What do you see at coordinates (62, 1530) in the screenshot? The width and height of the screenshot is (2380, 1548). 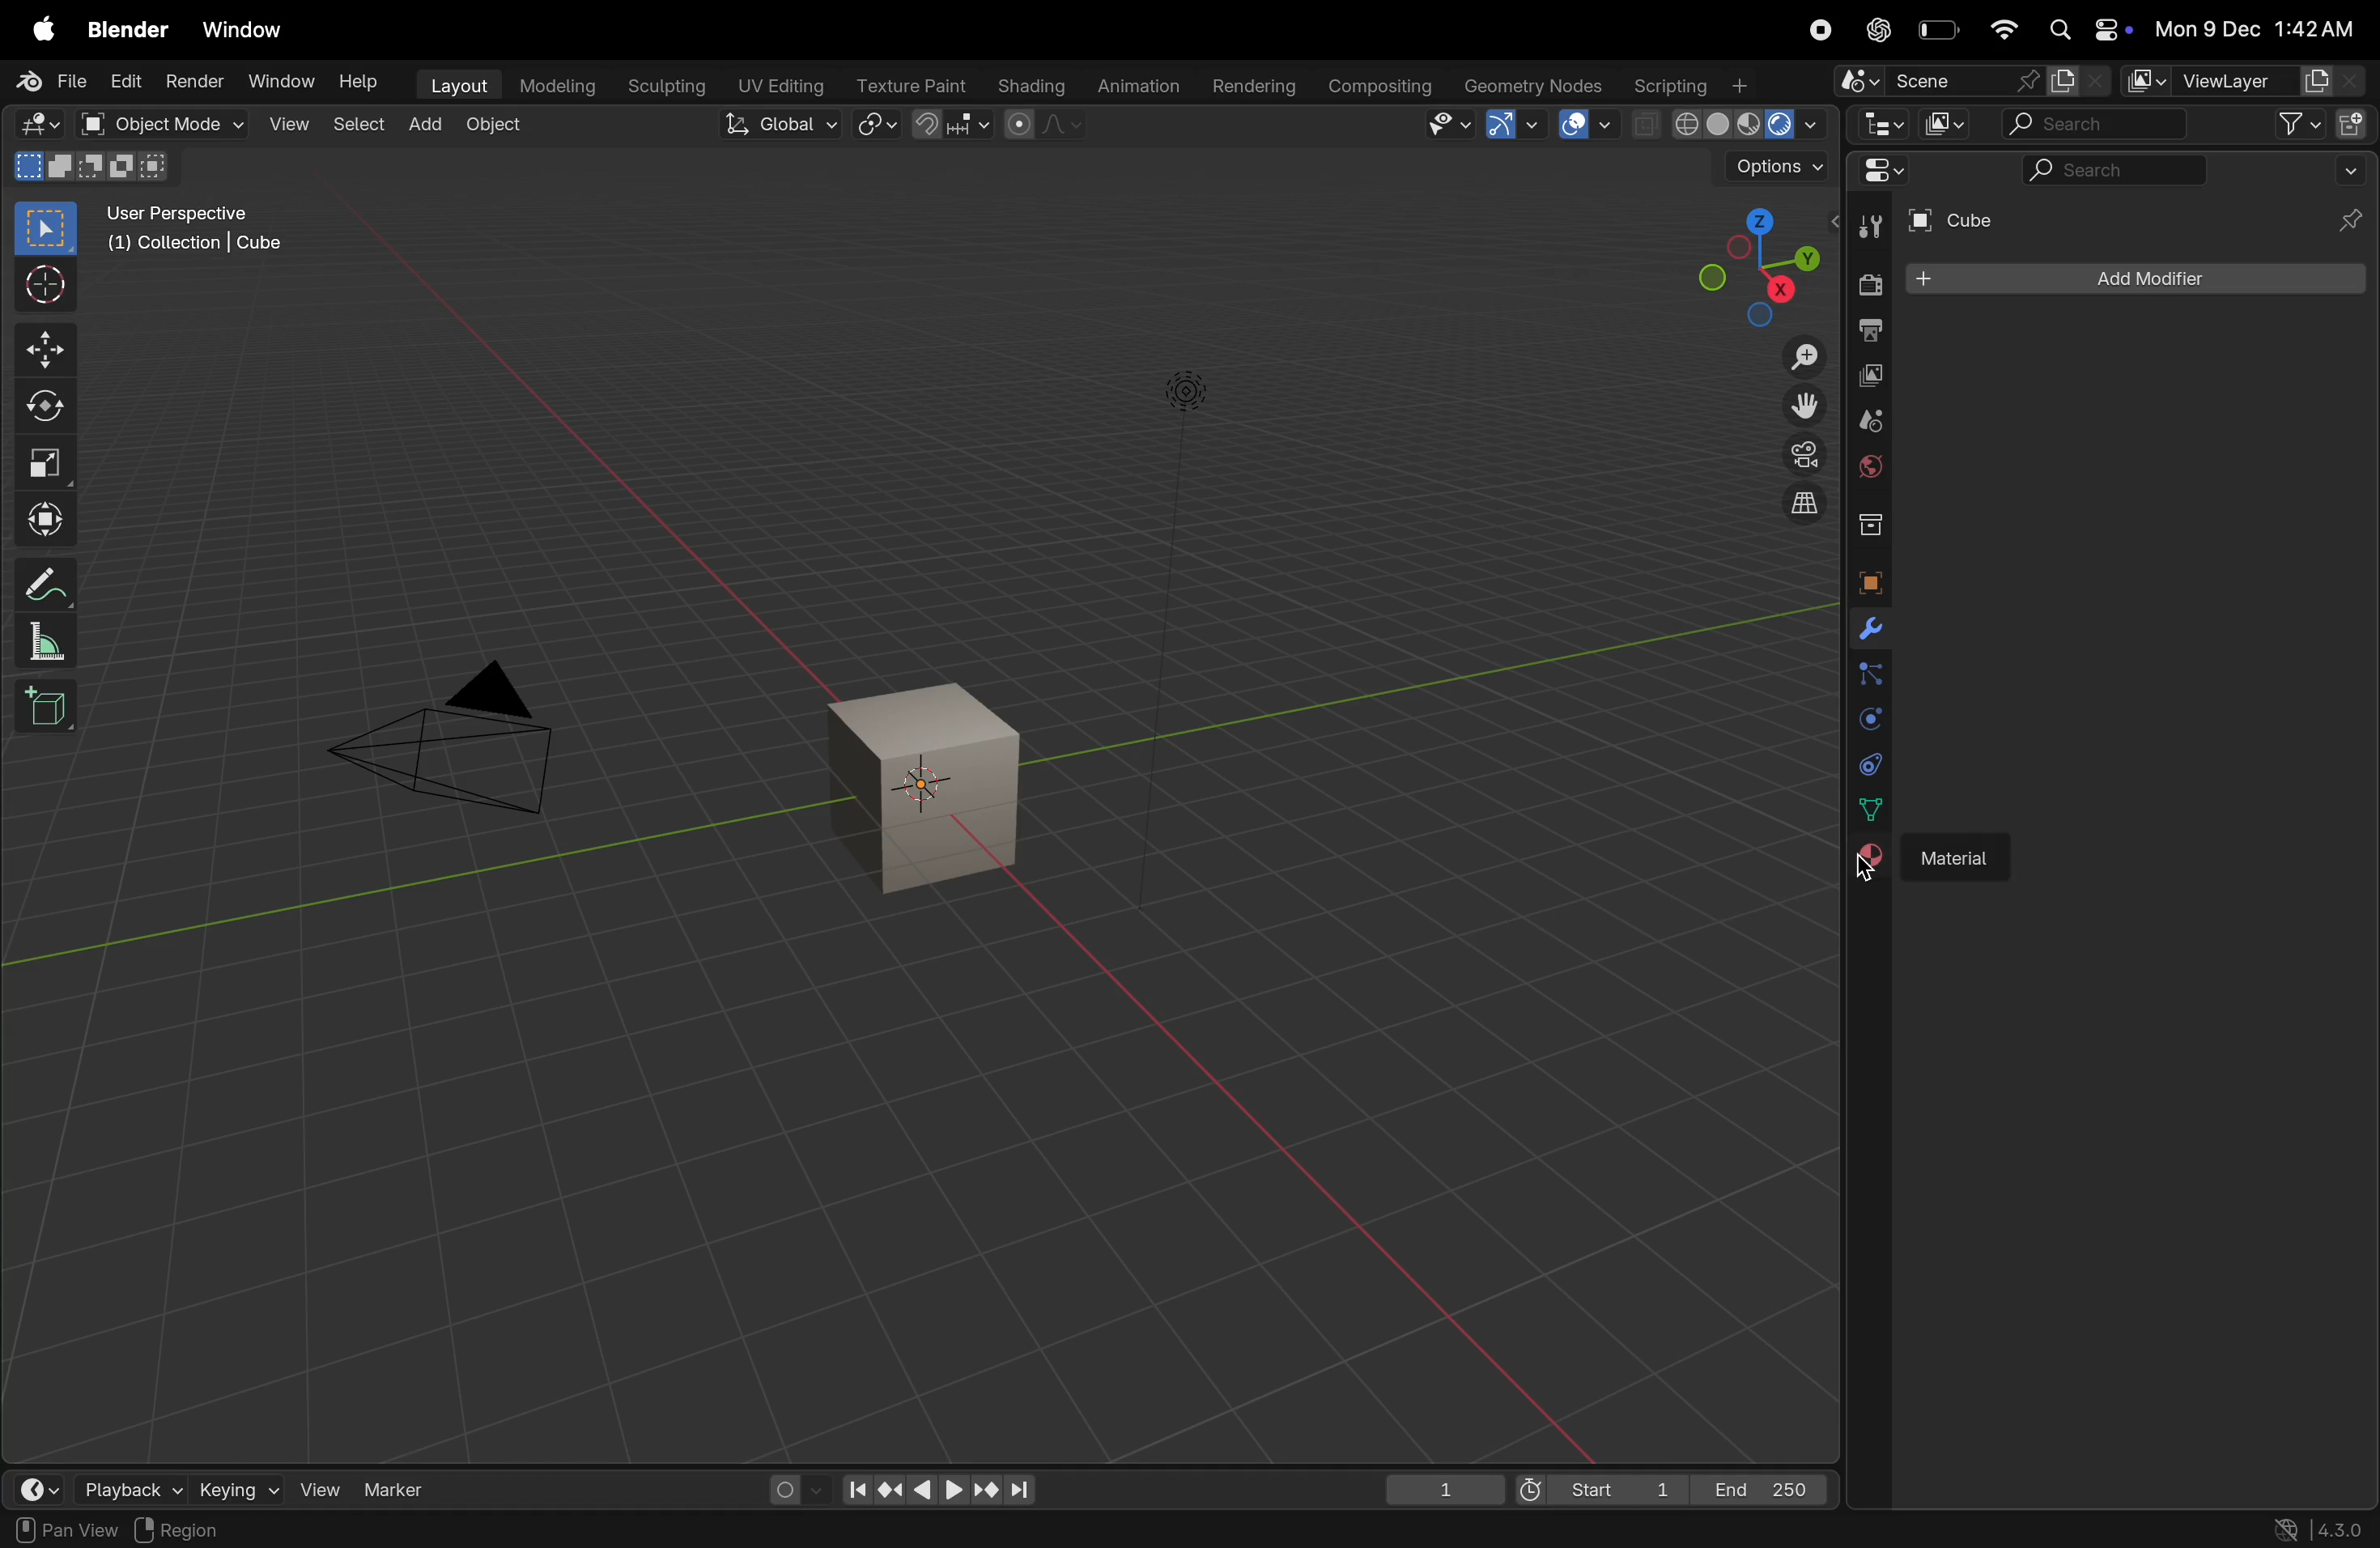 I see `pan view` at bounding box center [62, 1530].